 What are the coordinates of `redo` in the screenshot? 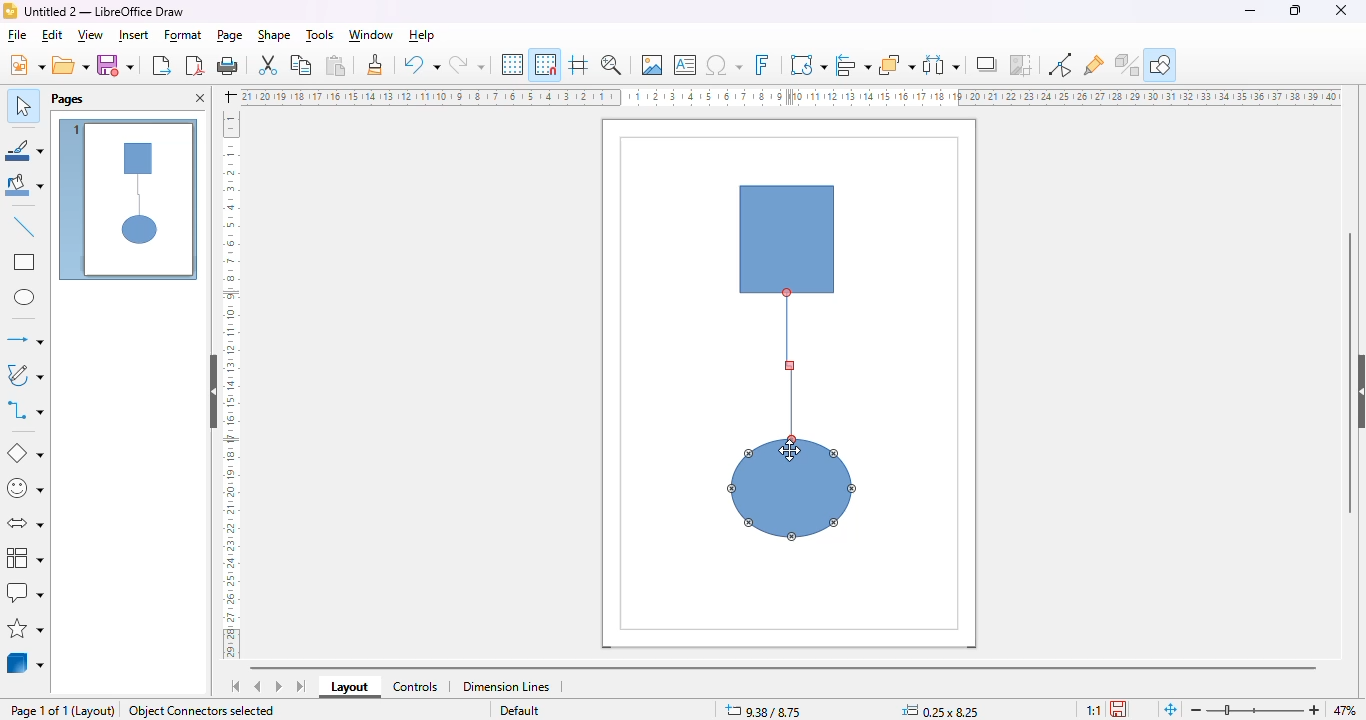 It's located at (466, 66).